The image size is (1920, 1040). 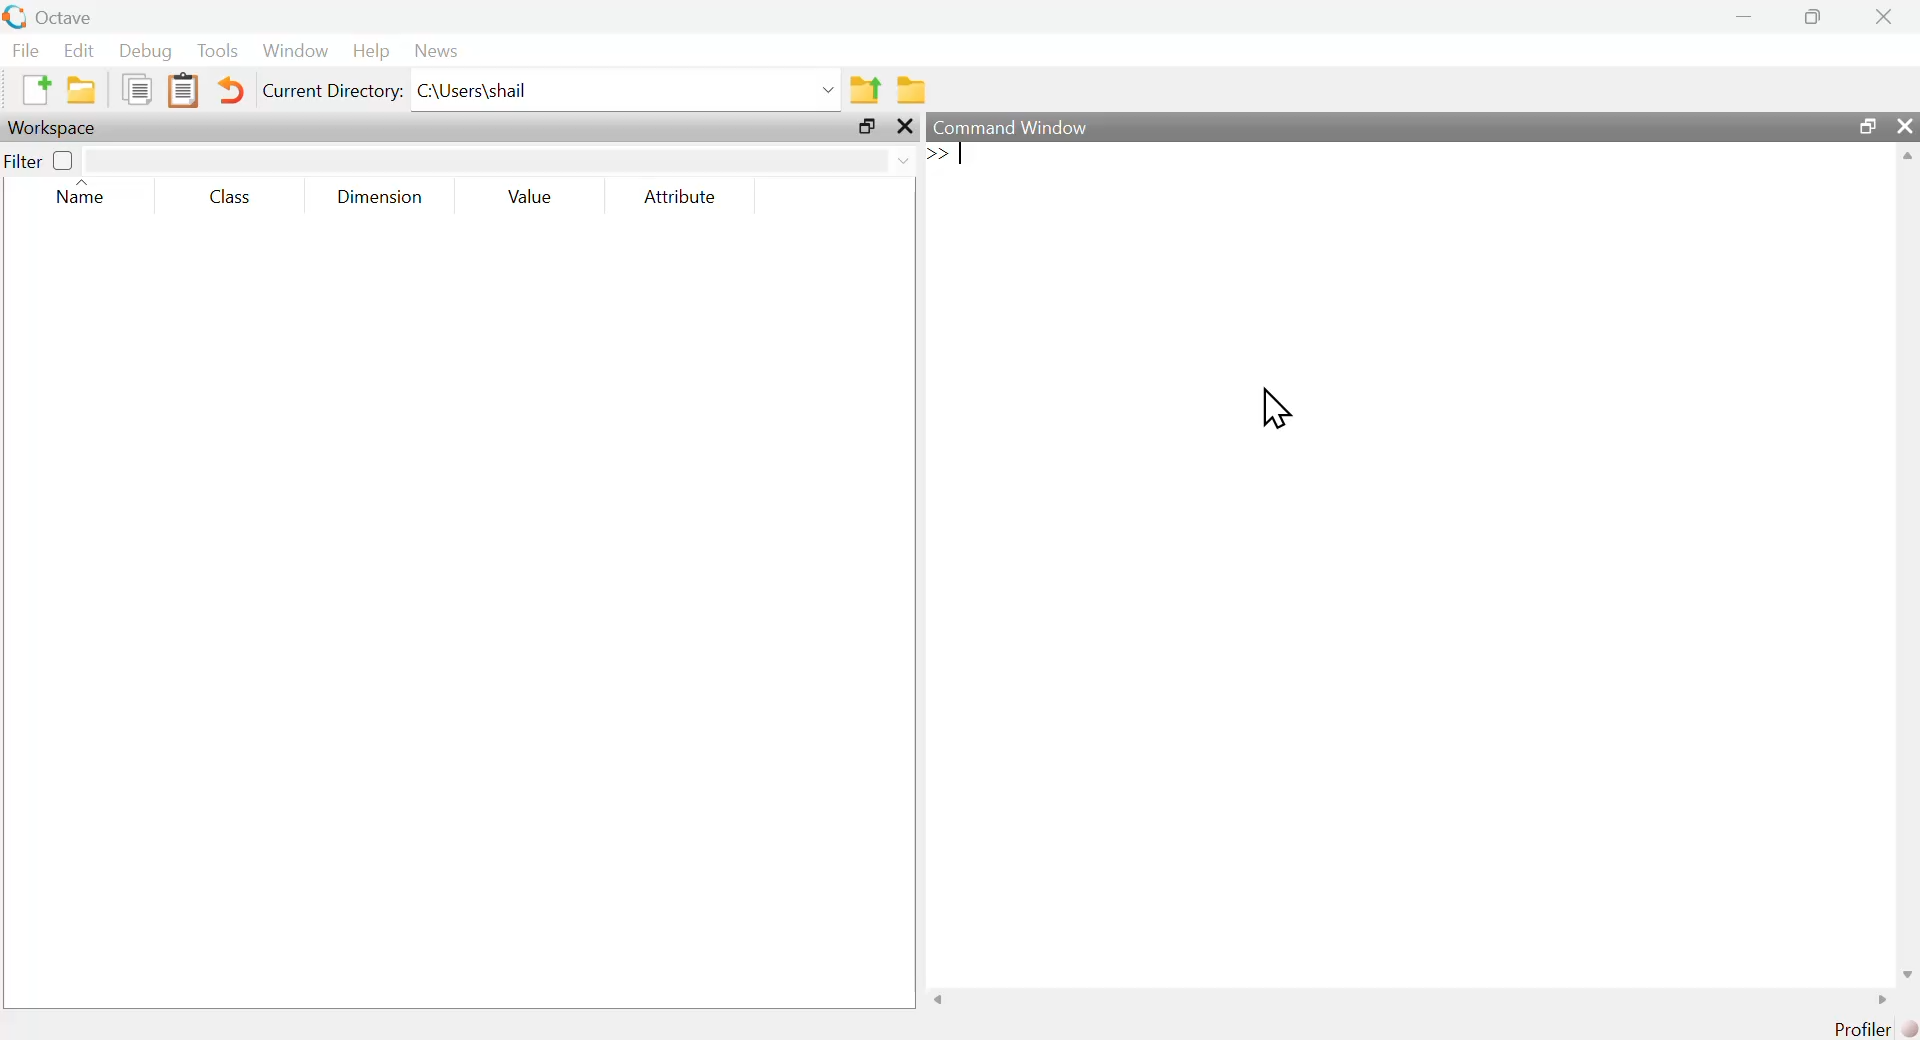 What do you see at coordinates (868, 129) in the screenshot?
I see `maximize` at bounding box center [868, 129].